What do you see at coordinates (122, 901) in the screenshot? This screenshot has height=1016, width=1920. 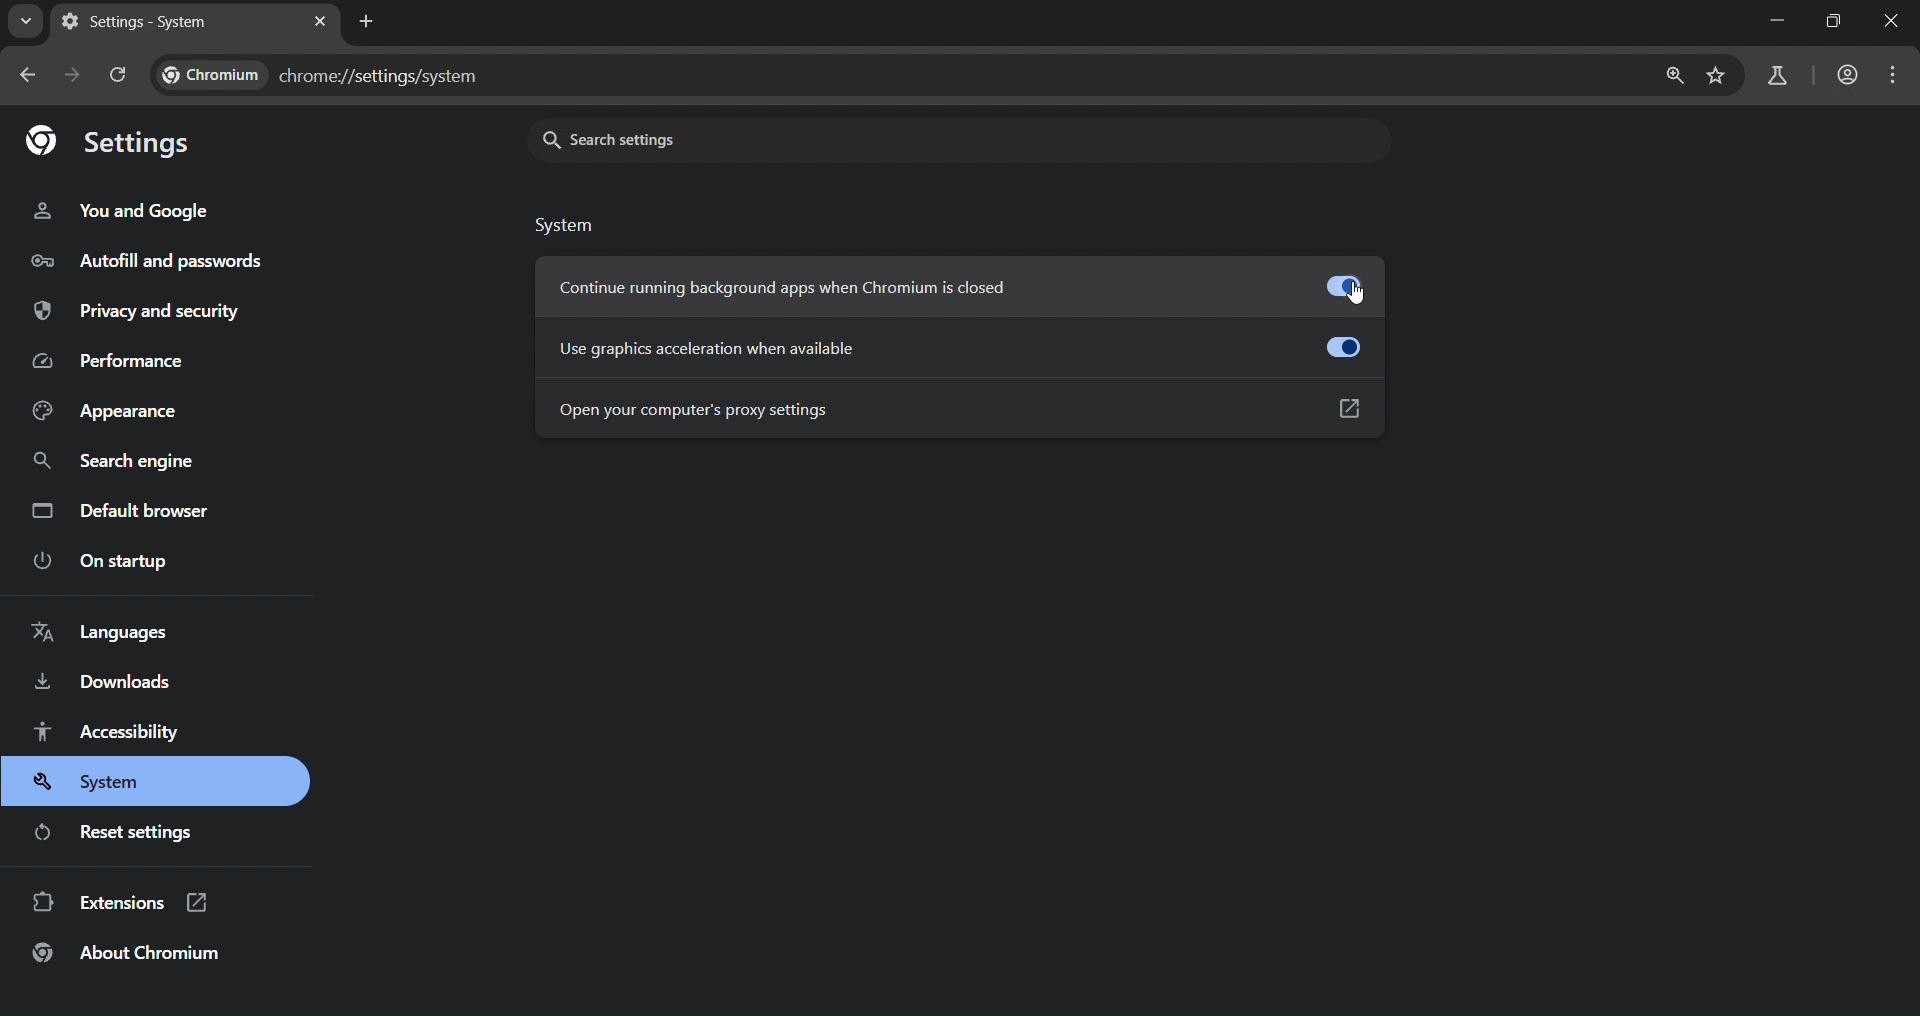 I see `extensions` at bounding box center [122, 901].